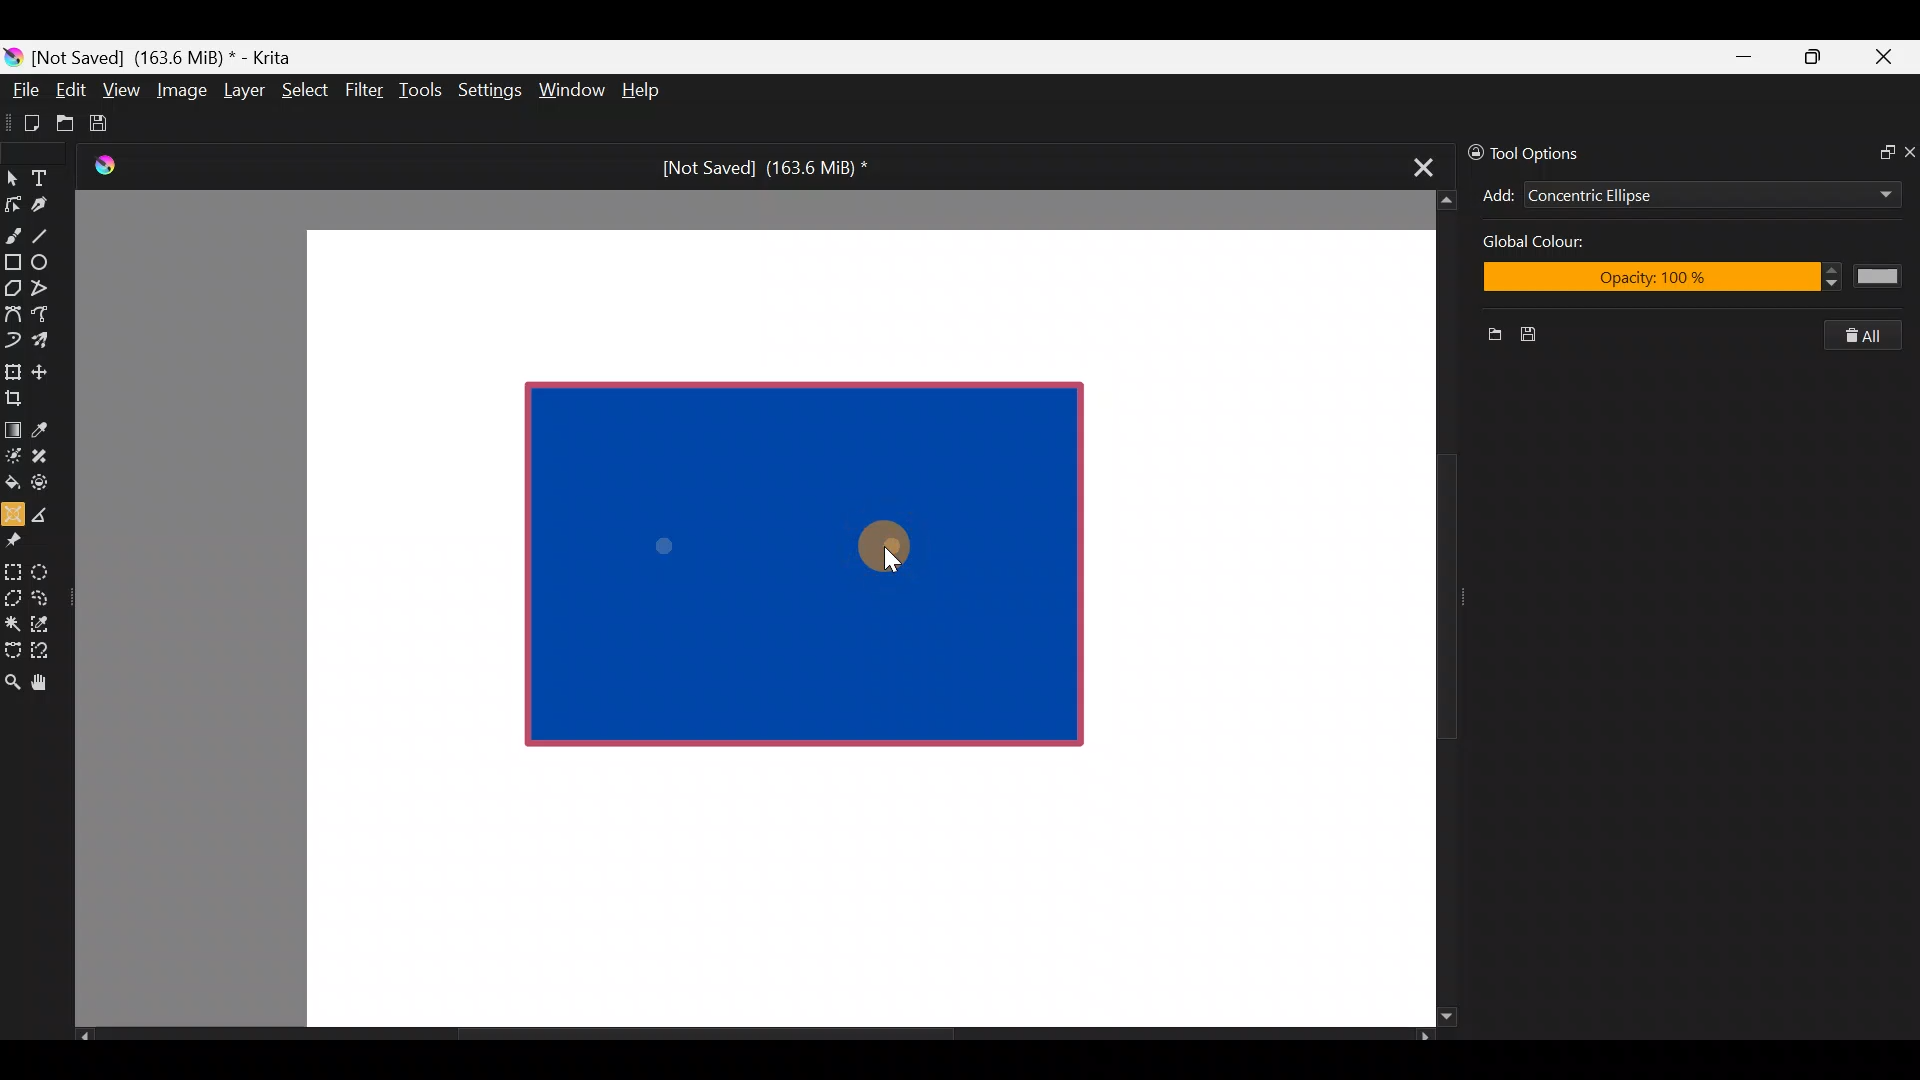  Describe the element at coordinates (13, 264) in the screenshot. I see `Rectangle tool` at that location.